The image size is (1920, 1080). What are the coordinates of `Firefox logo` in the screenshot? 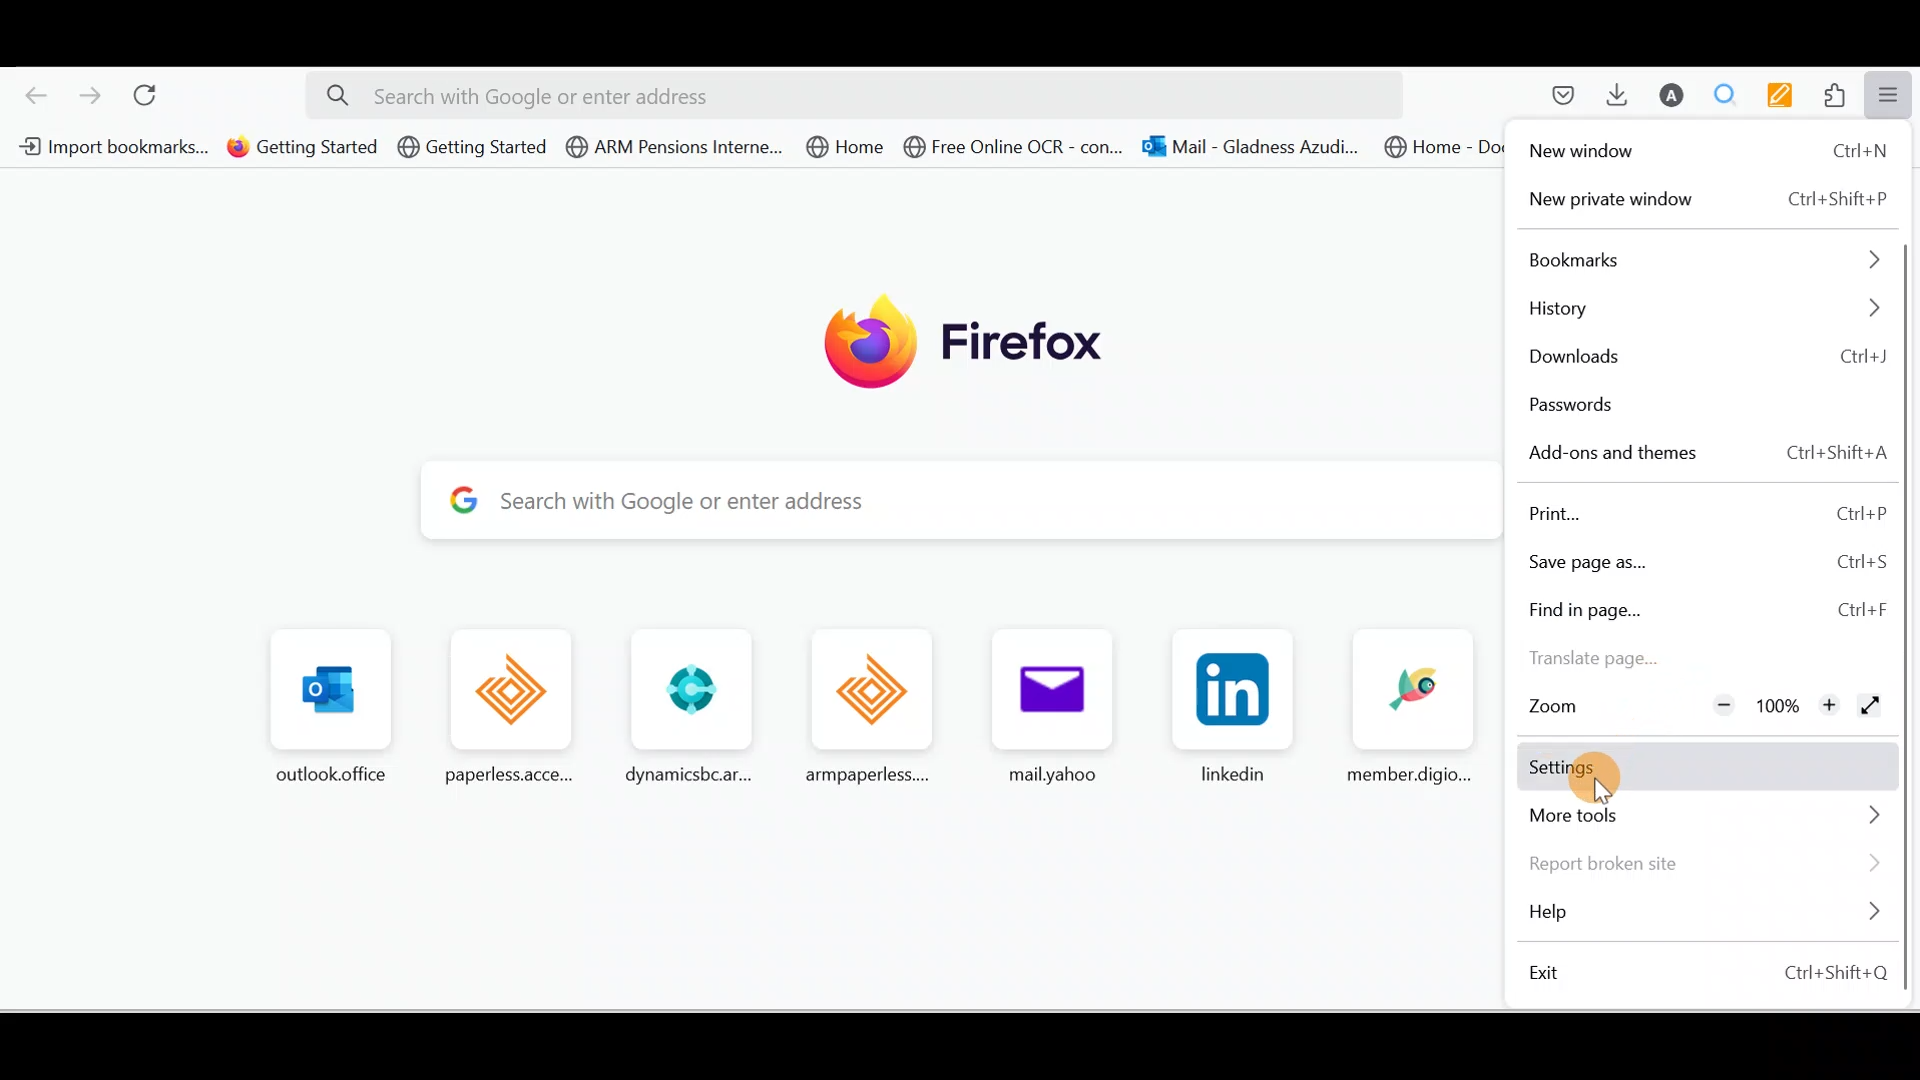 It's located at (982, 342).